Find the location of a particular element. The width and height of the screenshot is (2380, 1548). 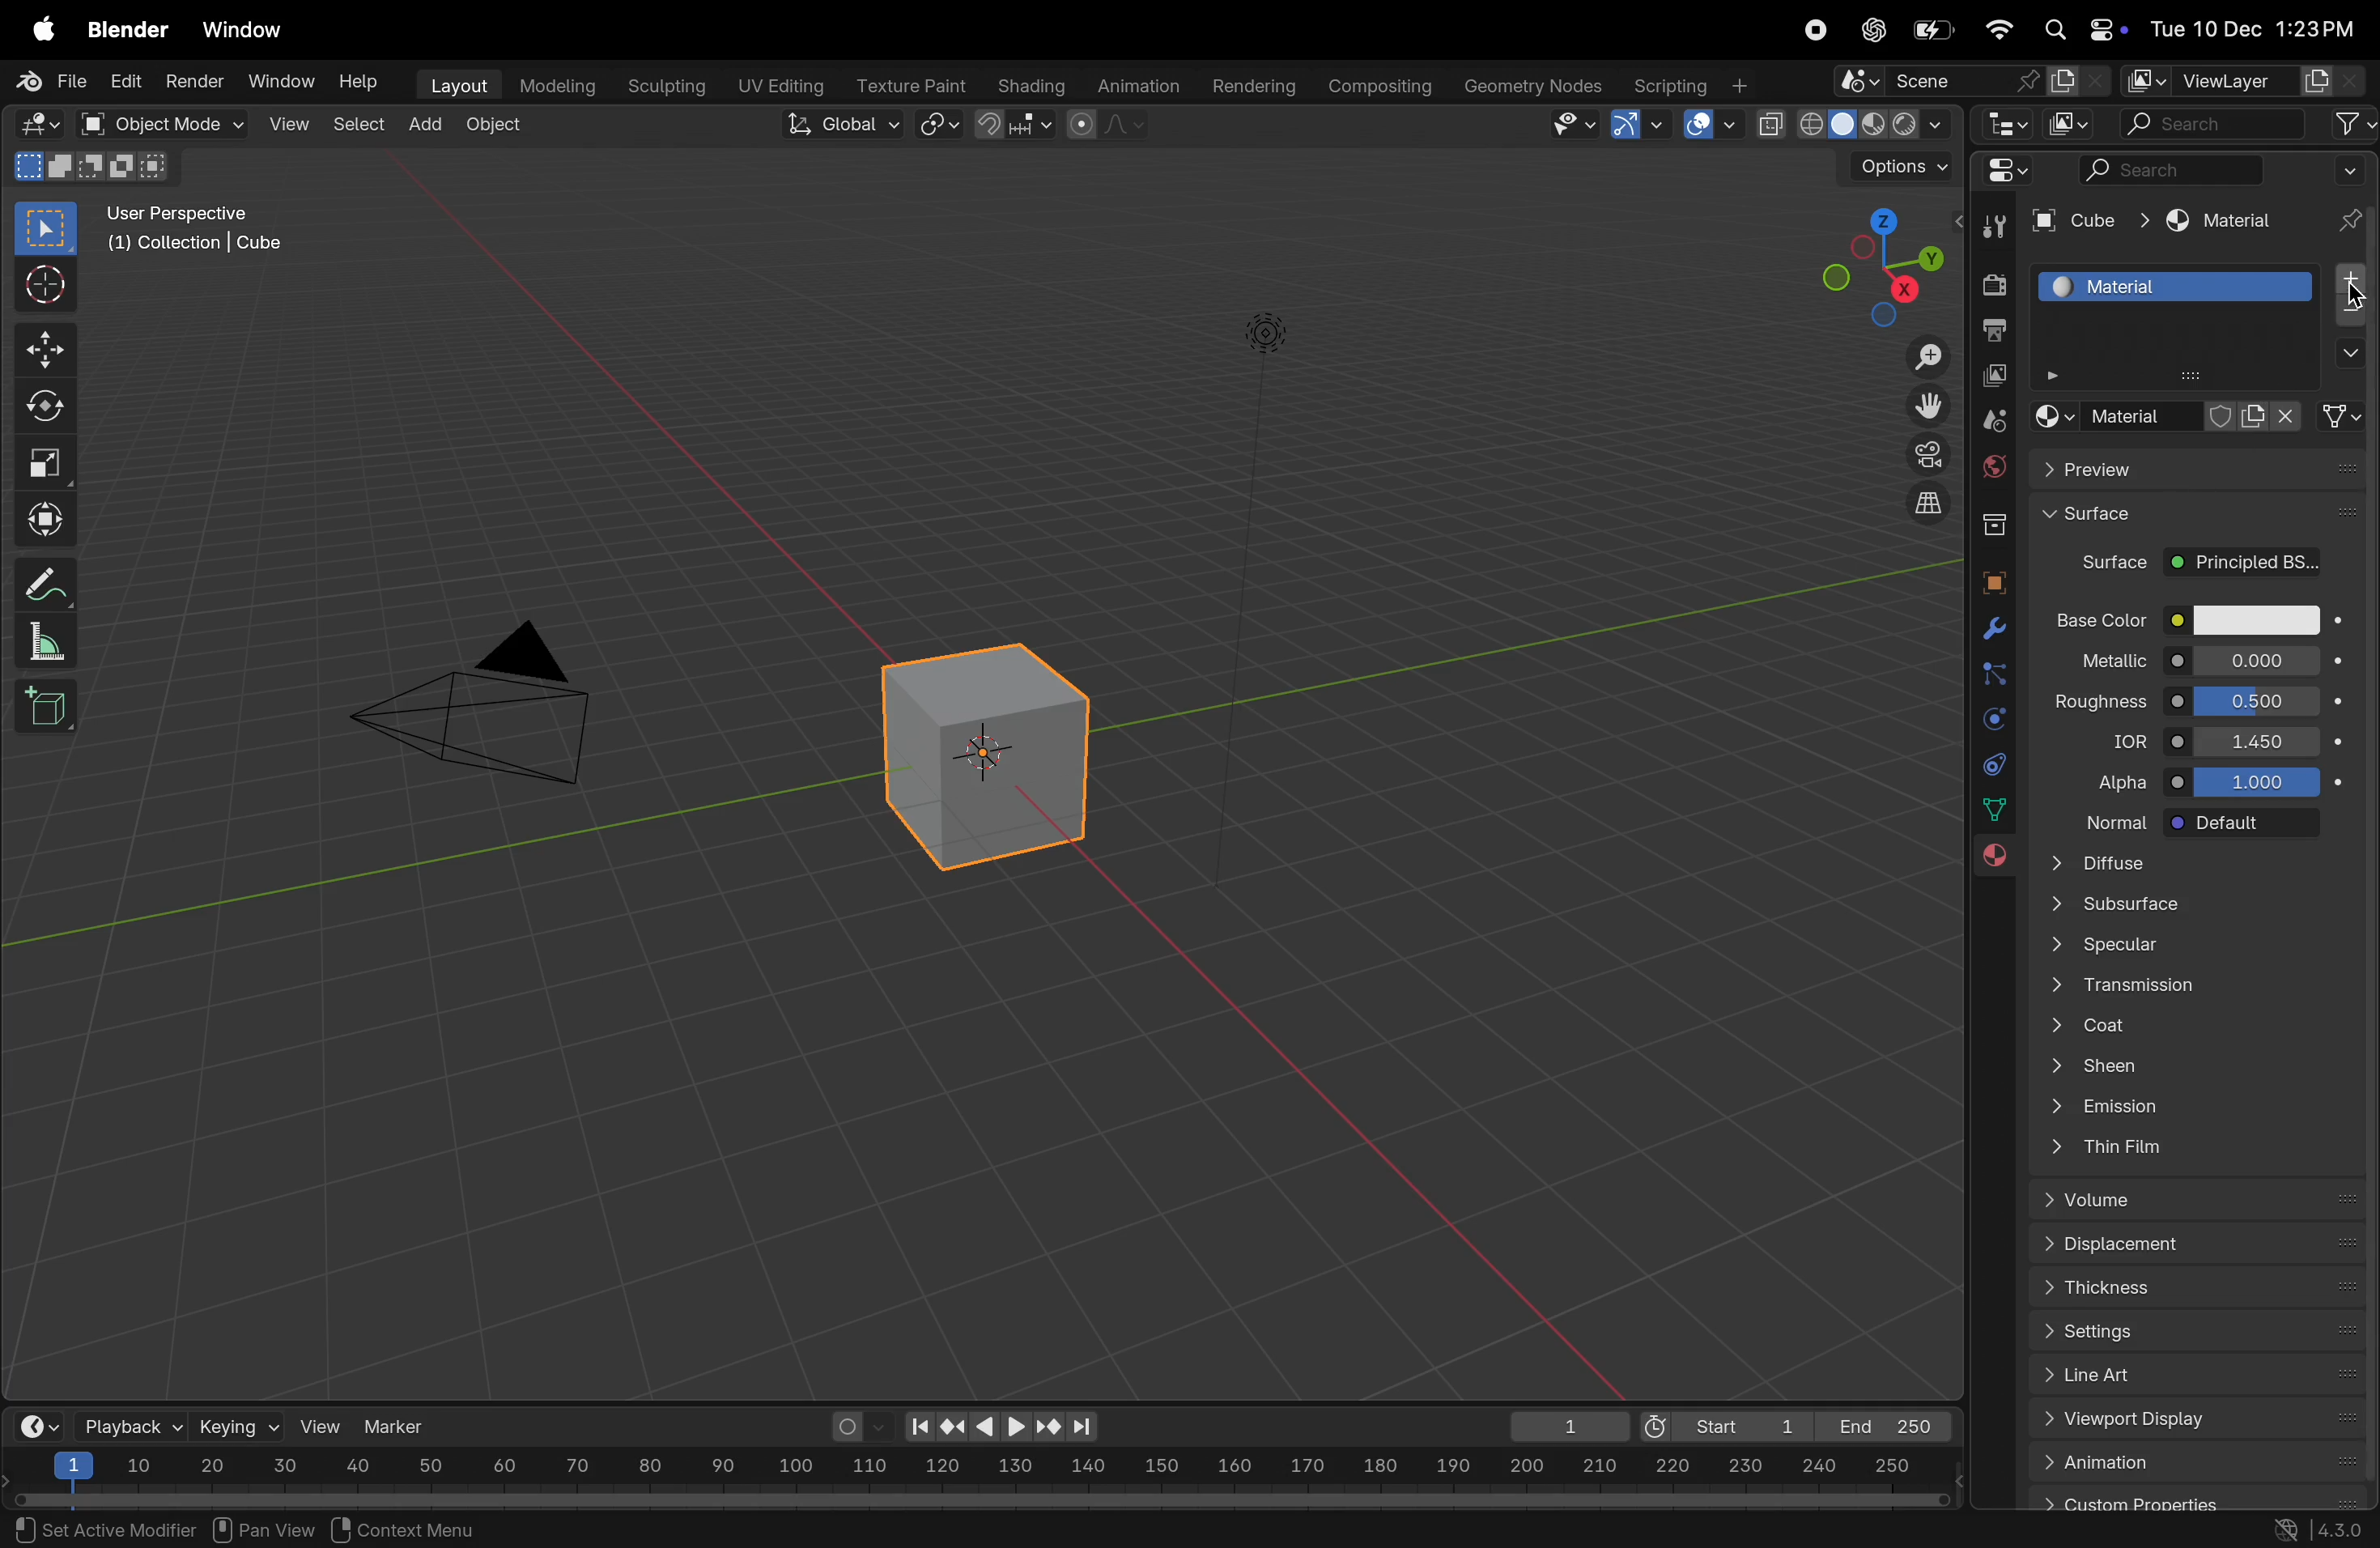

blender is located at coordinates (128, 31).